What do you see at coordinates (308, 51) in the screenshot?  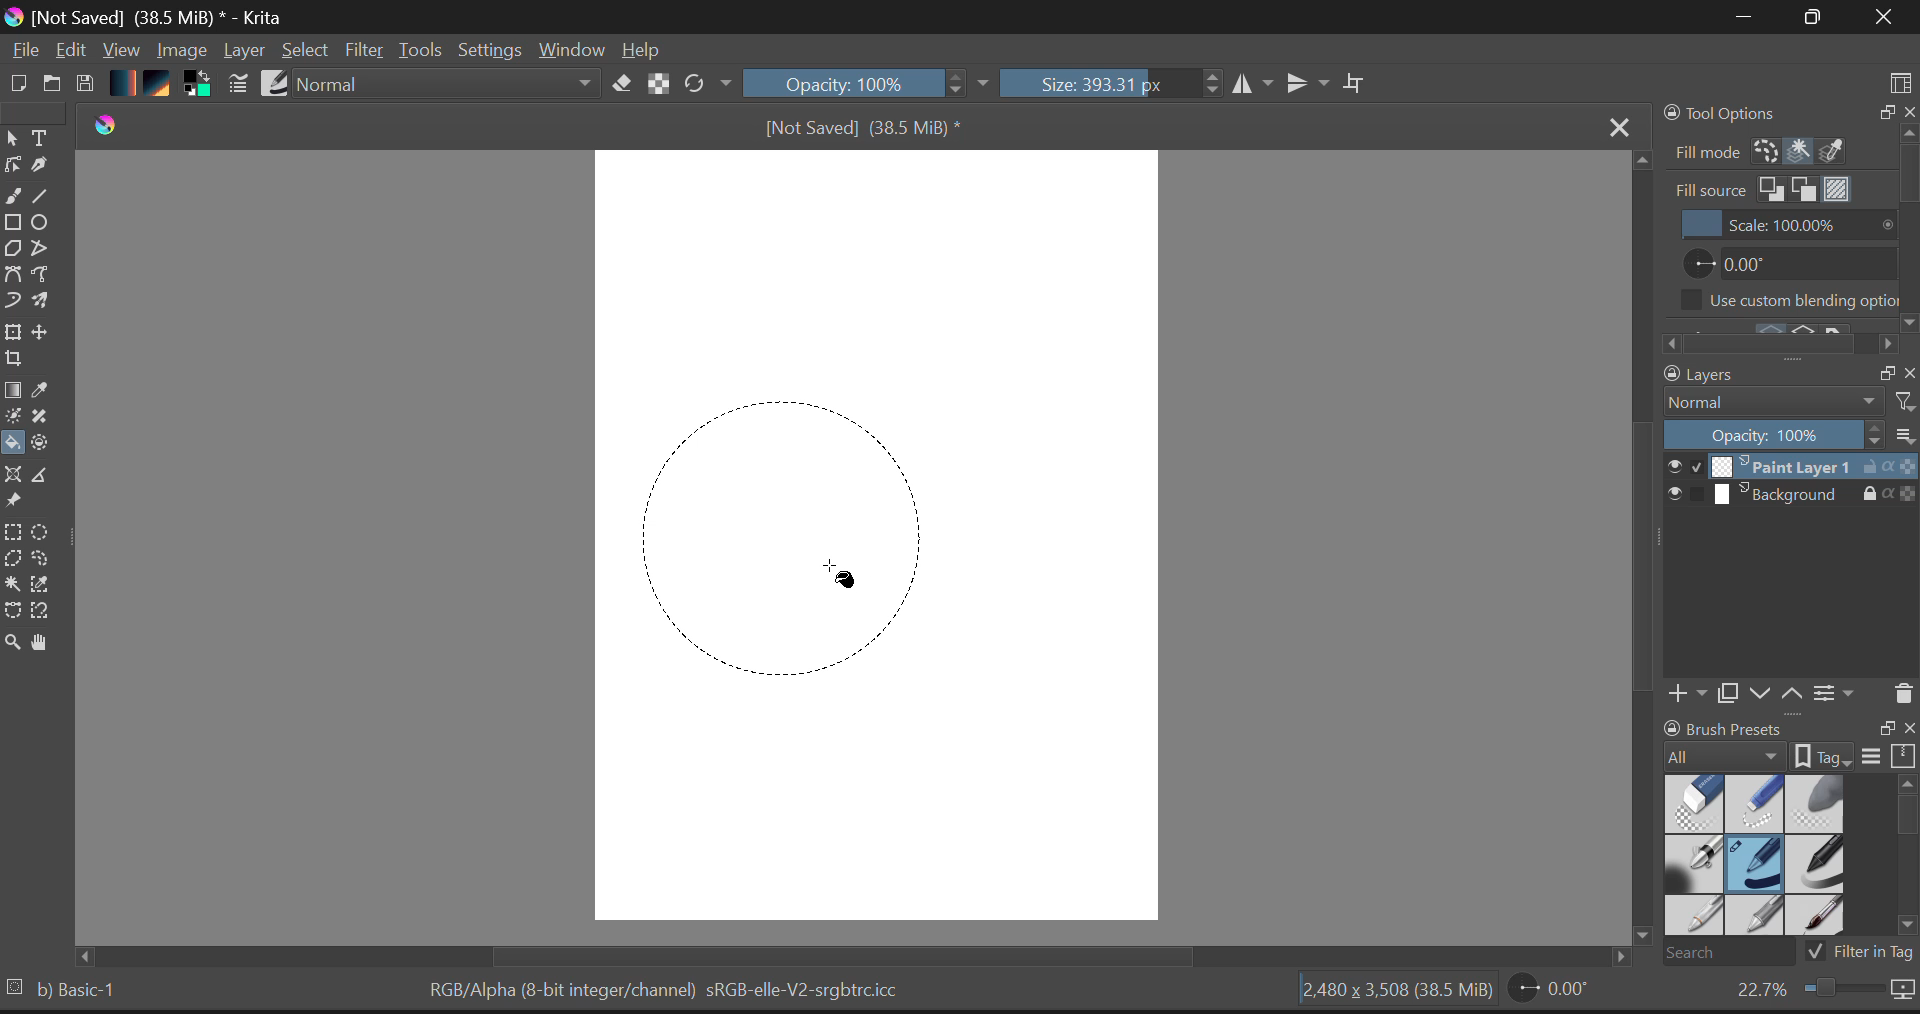 I see `Select` at bounding box center [308, 51].